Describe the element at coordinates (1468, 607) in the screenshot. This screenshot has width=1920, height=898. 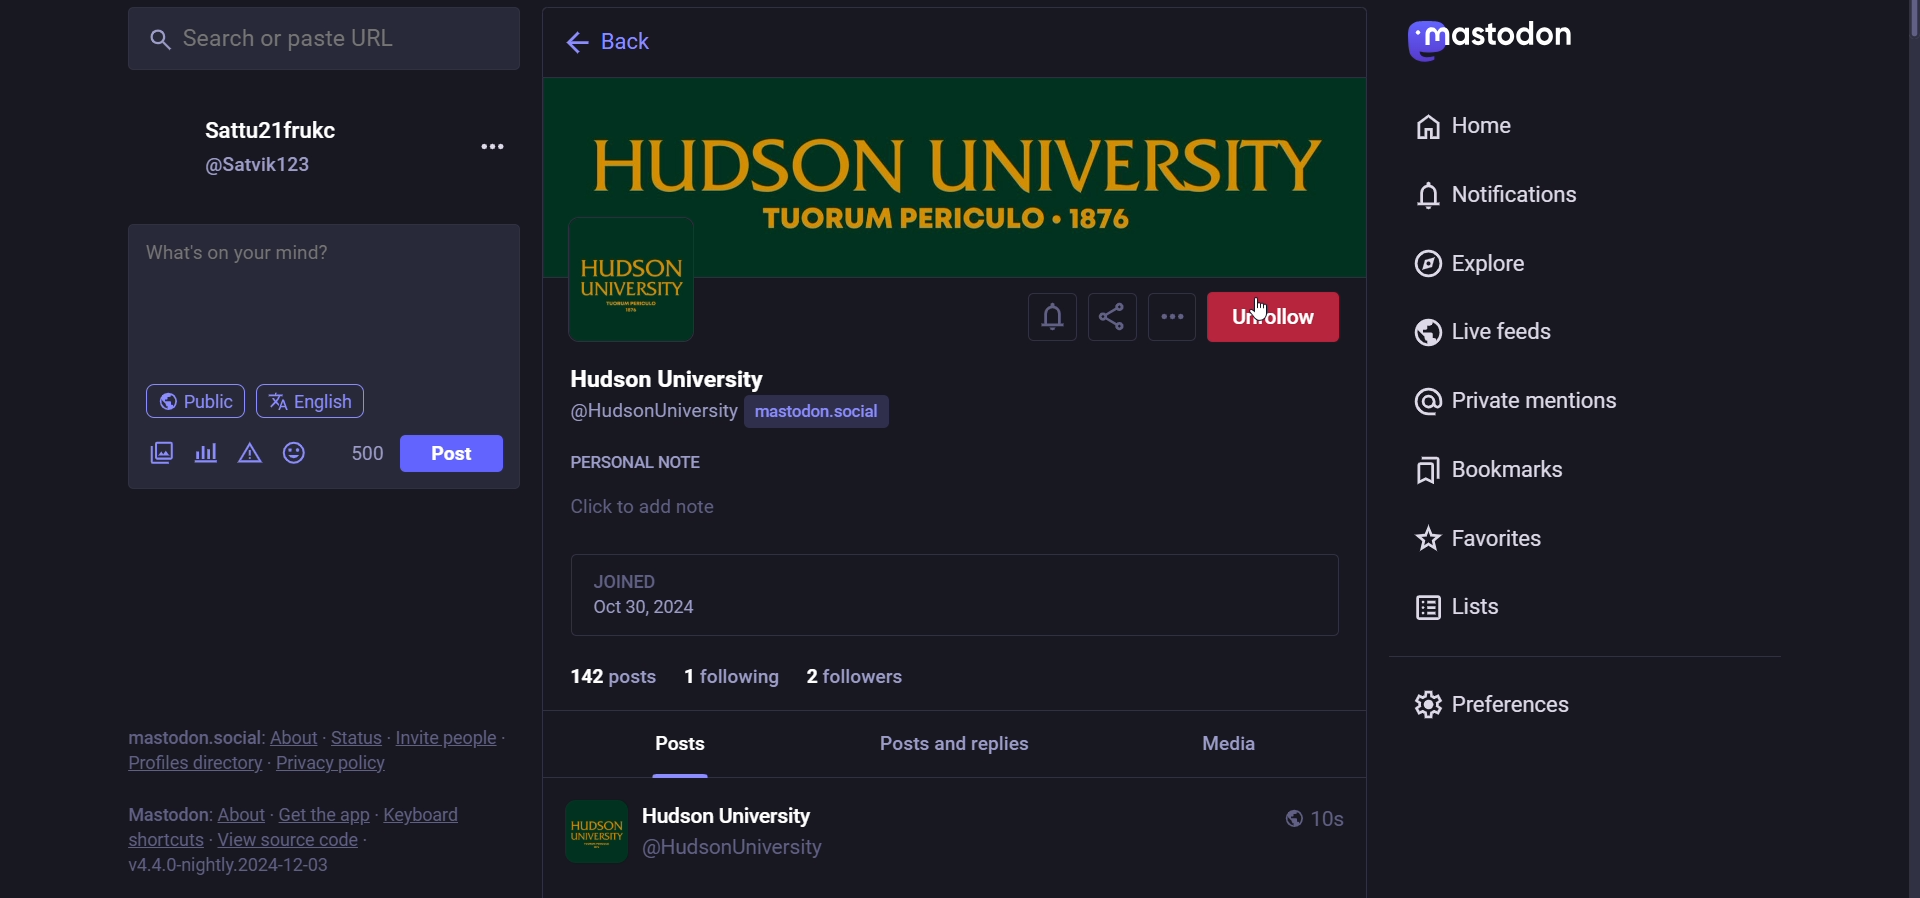
I see `lists` at that location.